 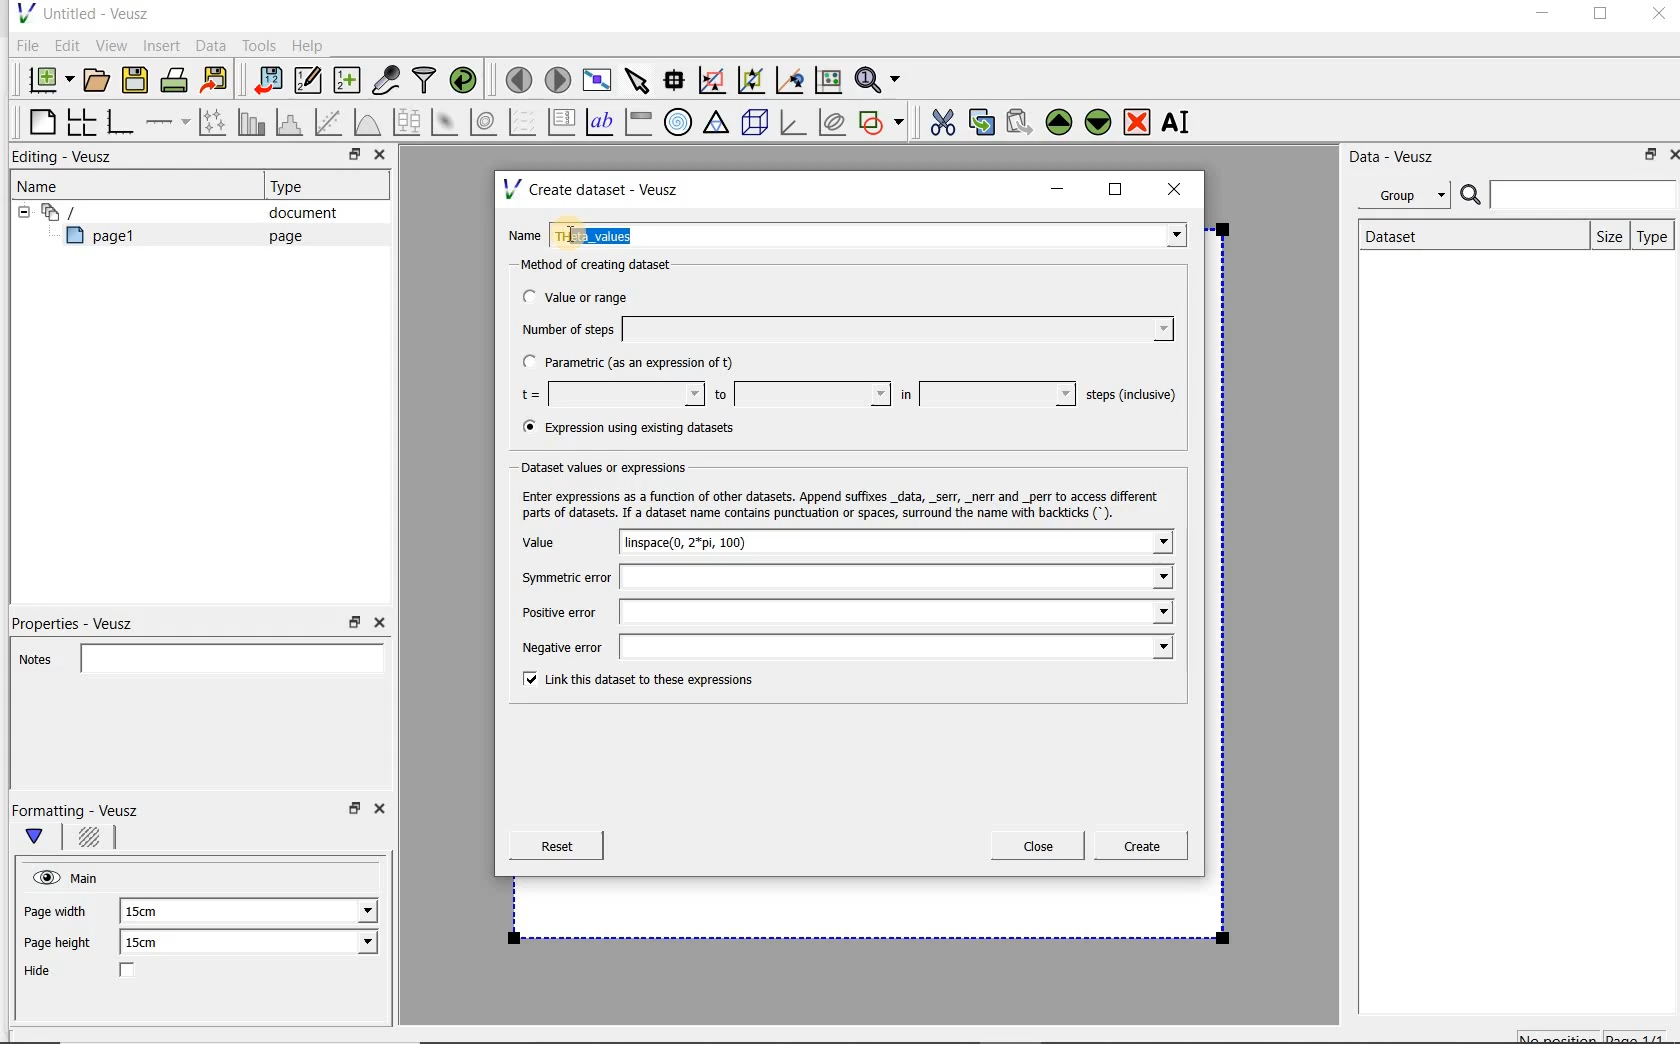 I want to click on click to zoom out of graph axes, so click(x=752, y=81).